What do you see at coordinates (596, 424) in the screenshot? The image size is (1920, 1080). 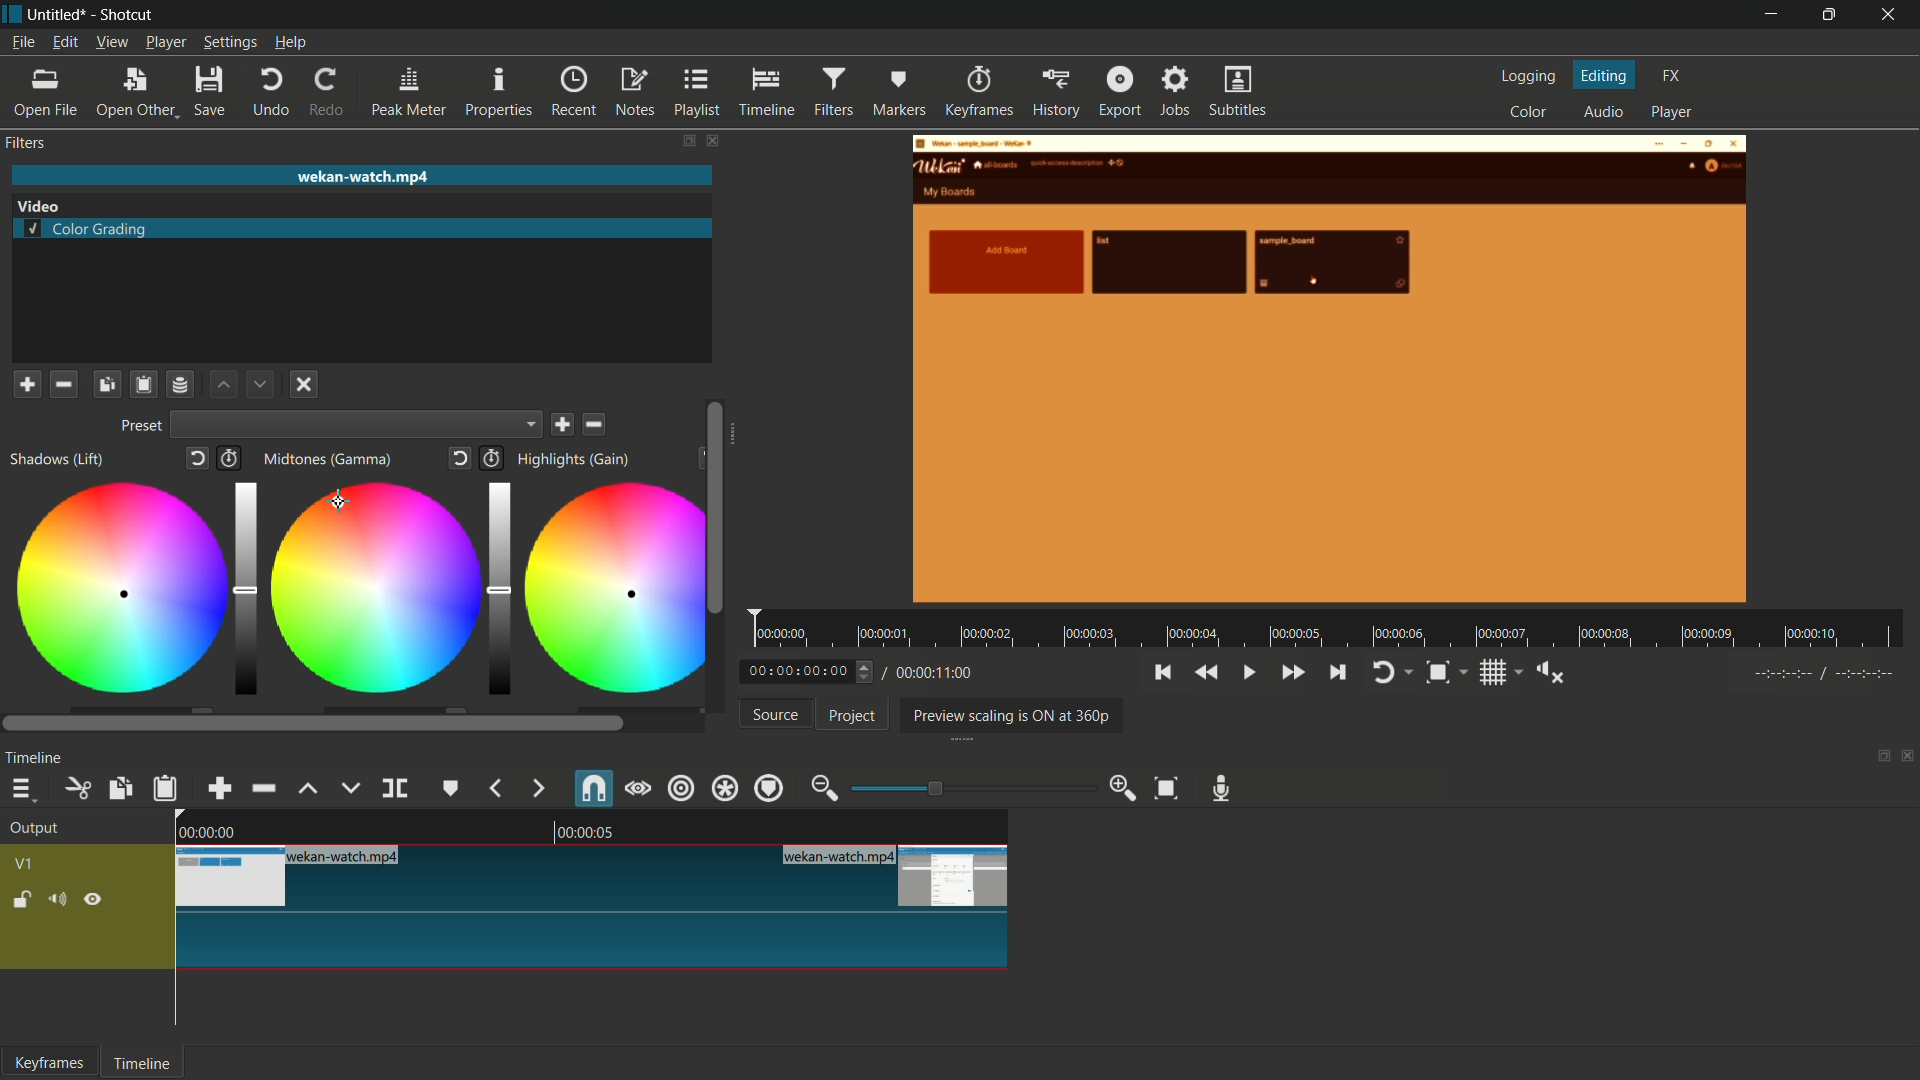 I see `delete` at bounding box center [596, 424].